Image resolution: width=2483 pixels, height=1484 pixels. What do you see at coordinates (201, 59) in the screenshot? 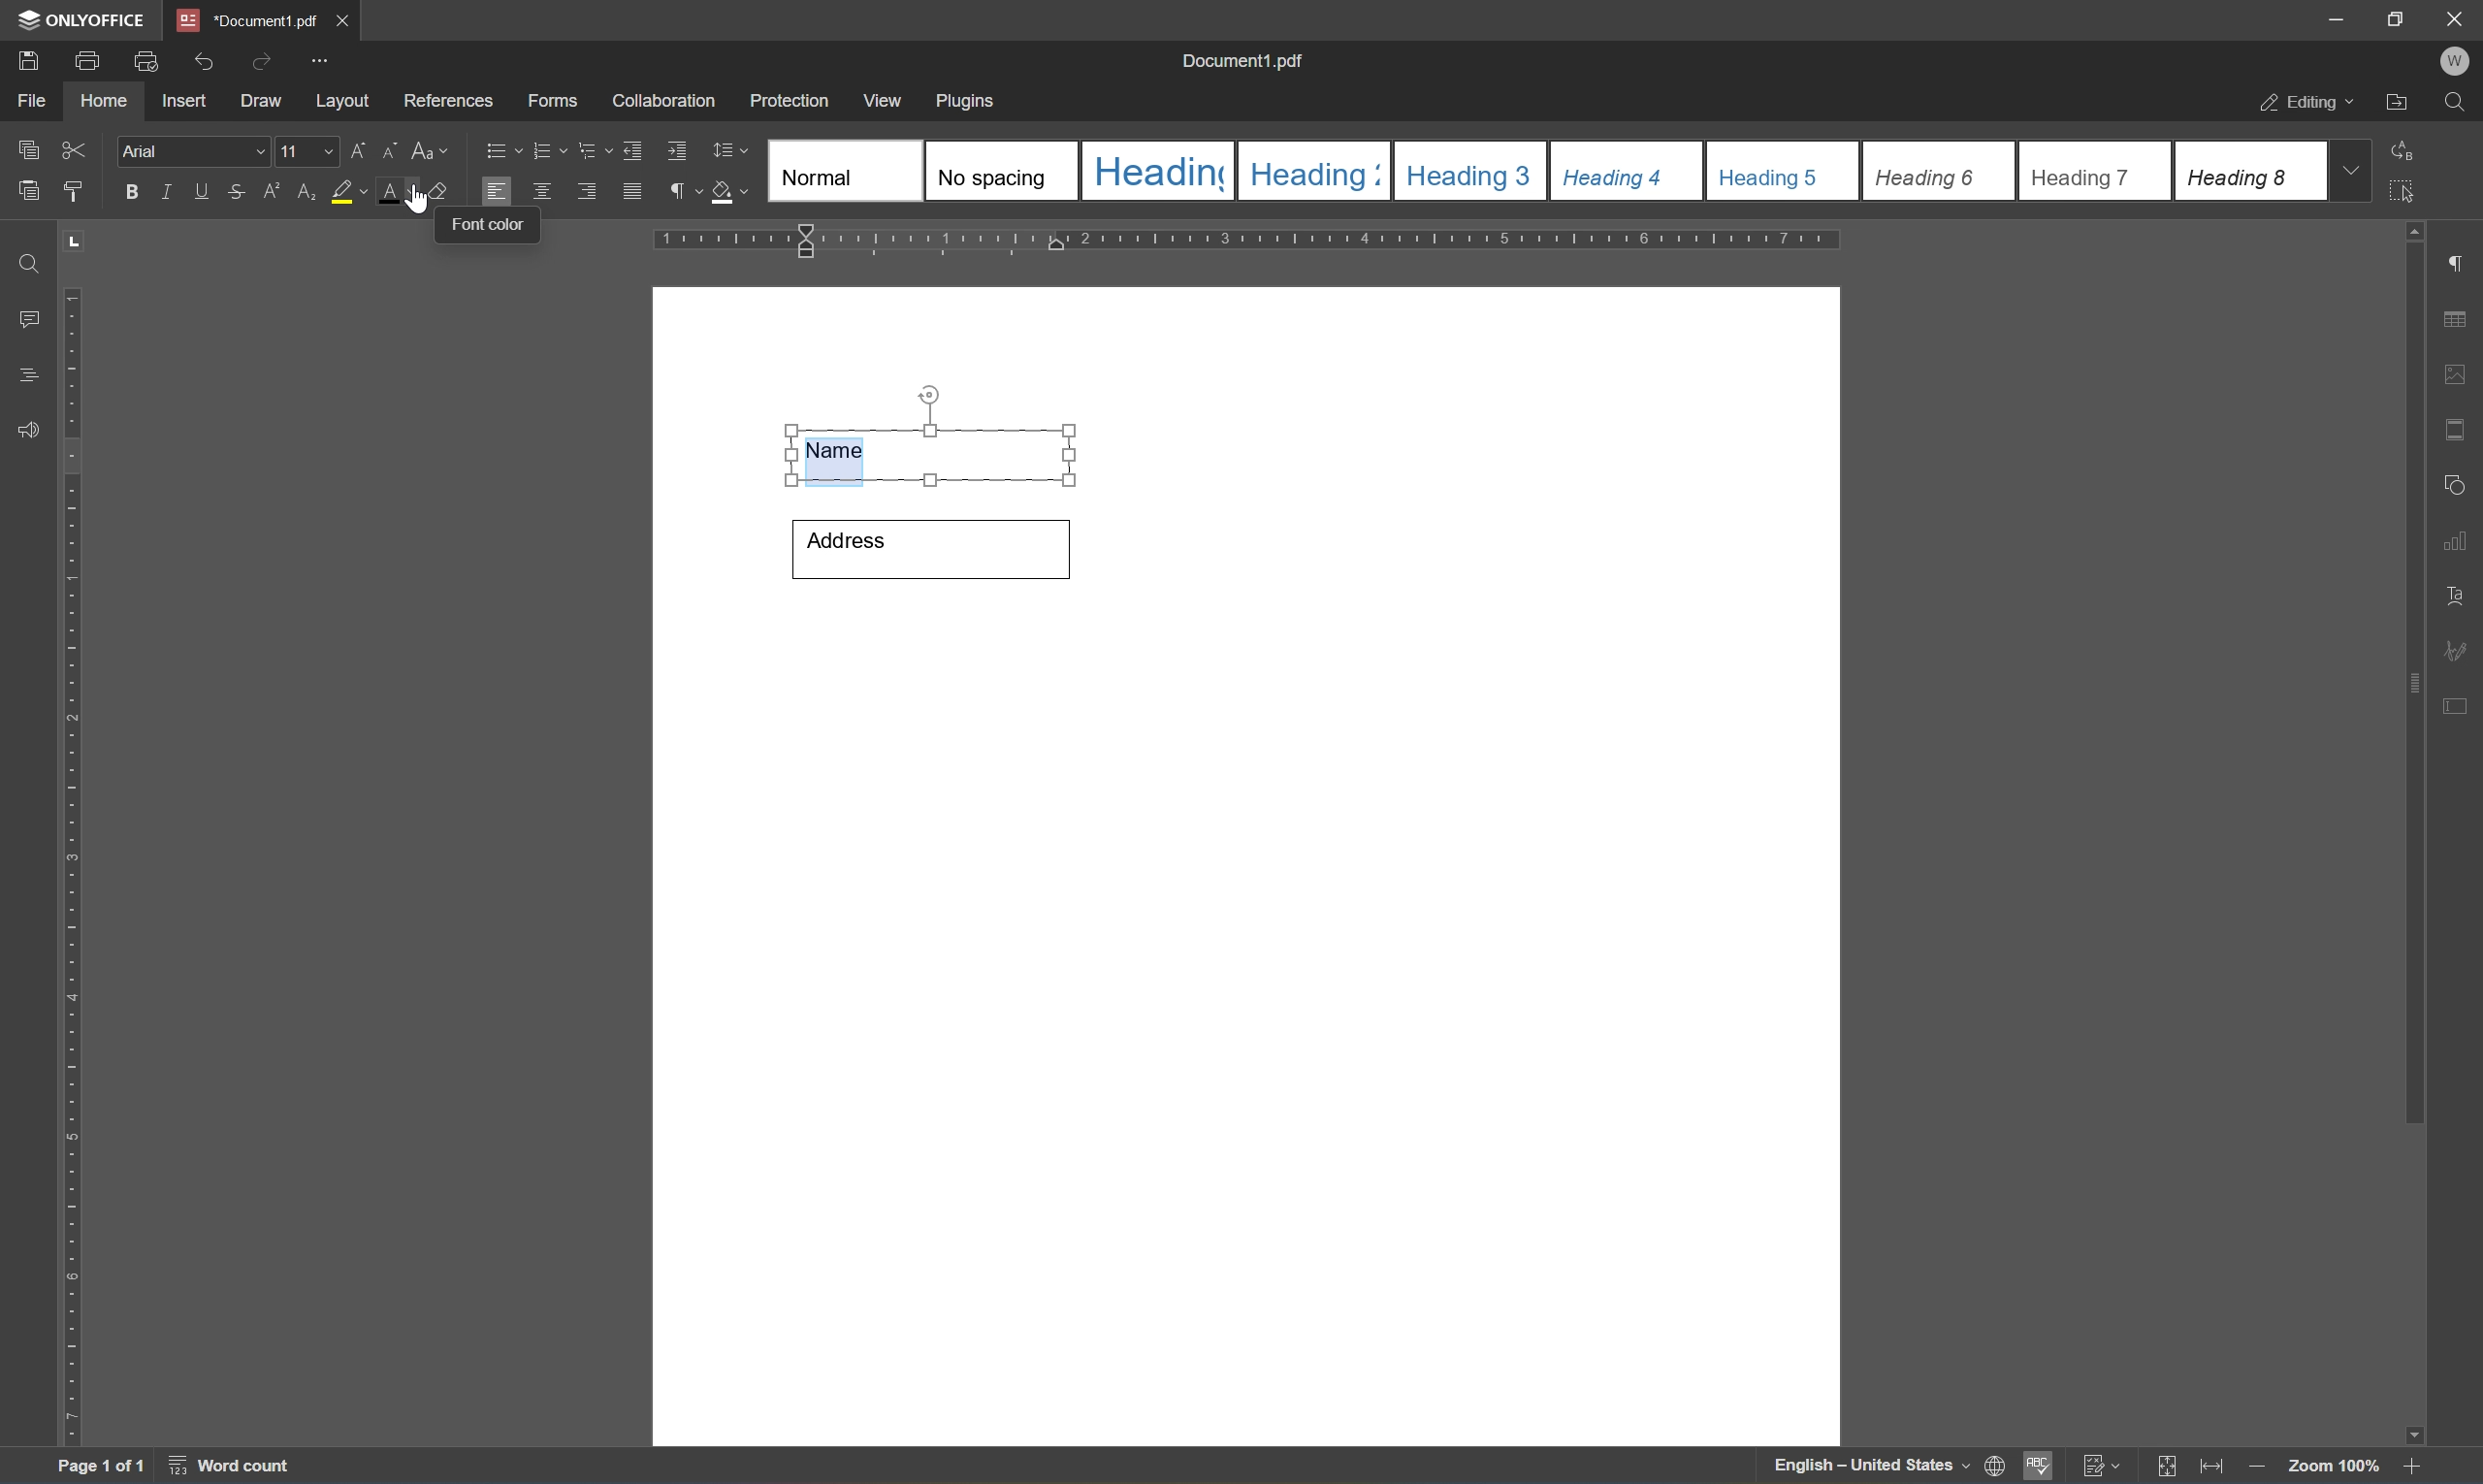
I see `undo` at bounding box center [201, 59].